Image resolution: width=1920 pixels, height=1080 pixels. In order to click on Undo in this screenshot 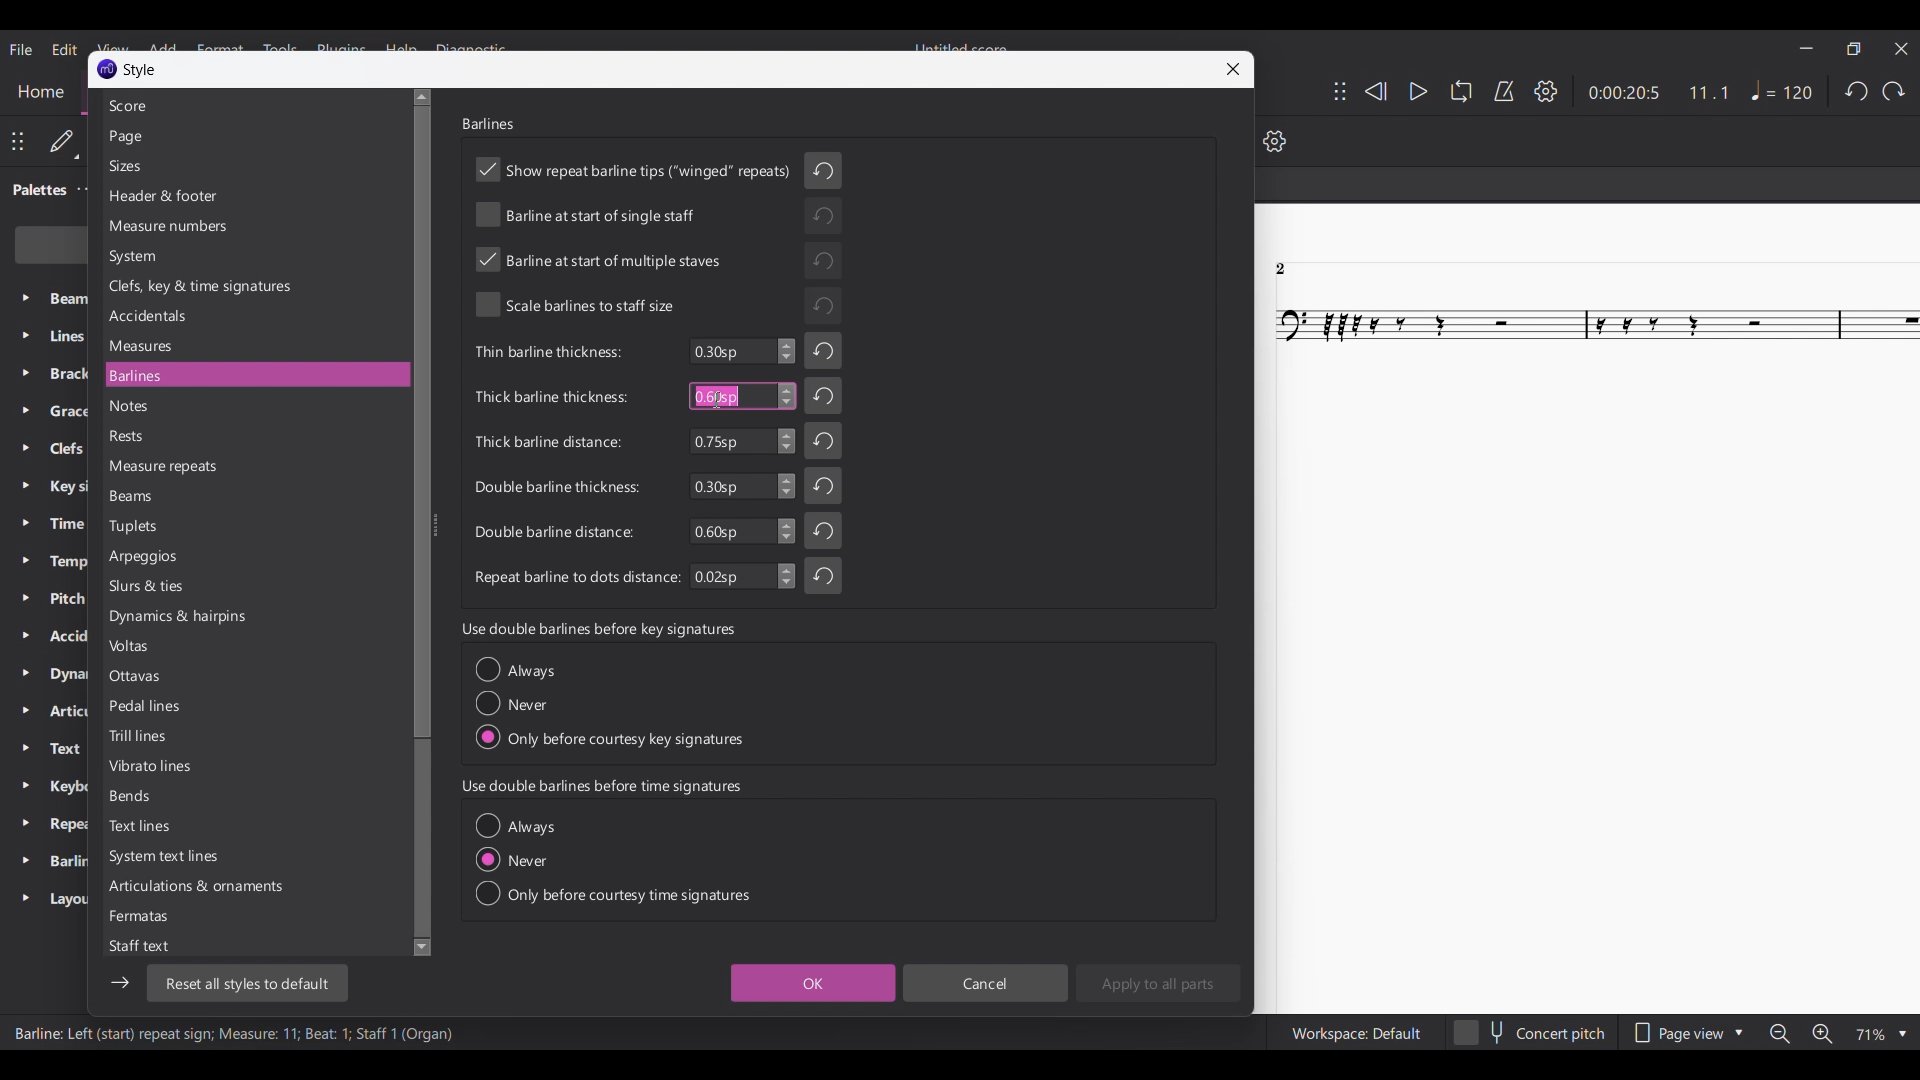, I will do `click(1856, 91)`.